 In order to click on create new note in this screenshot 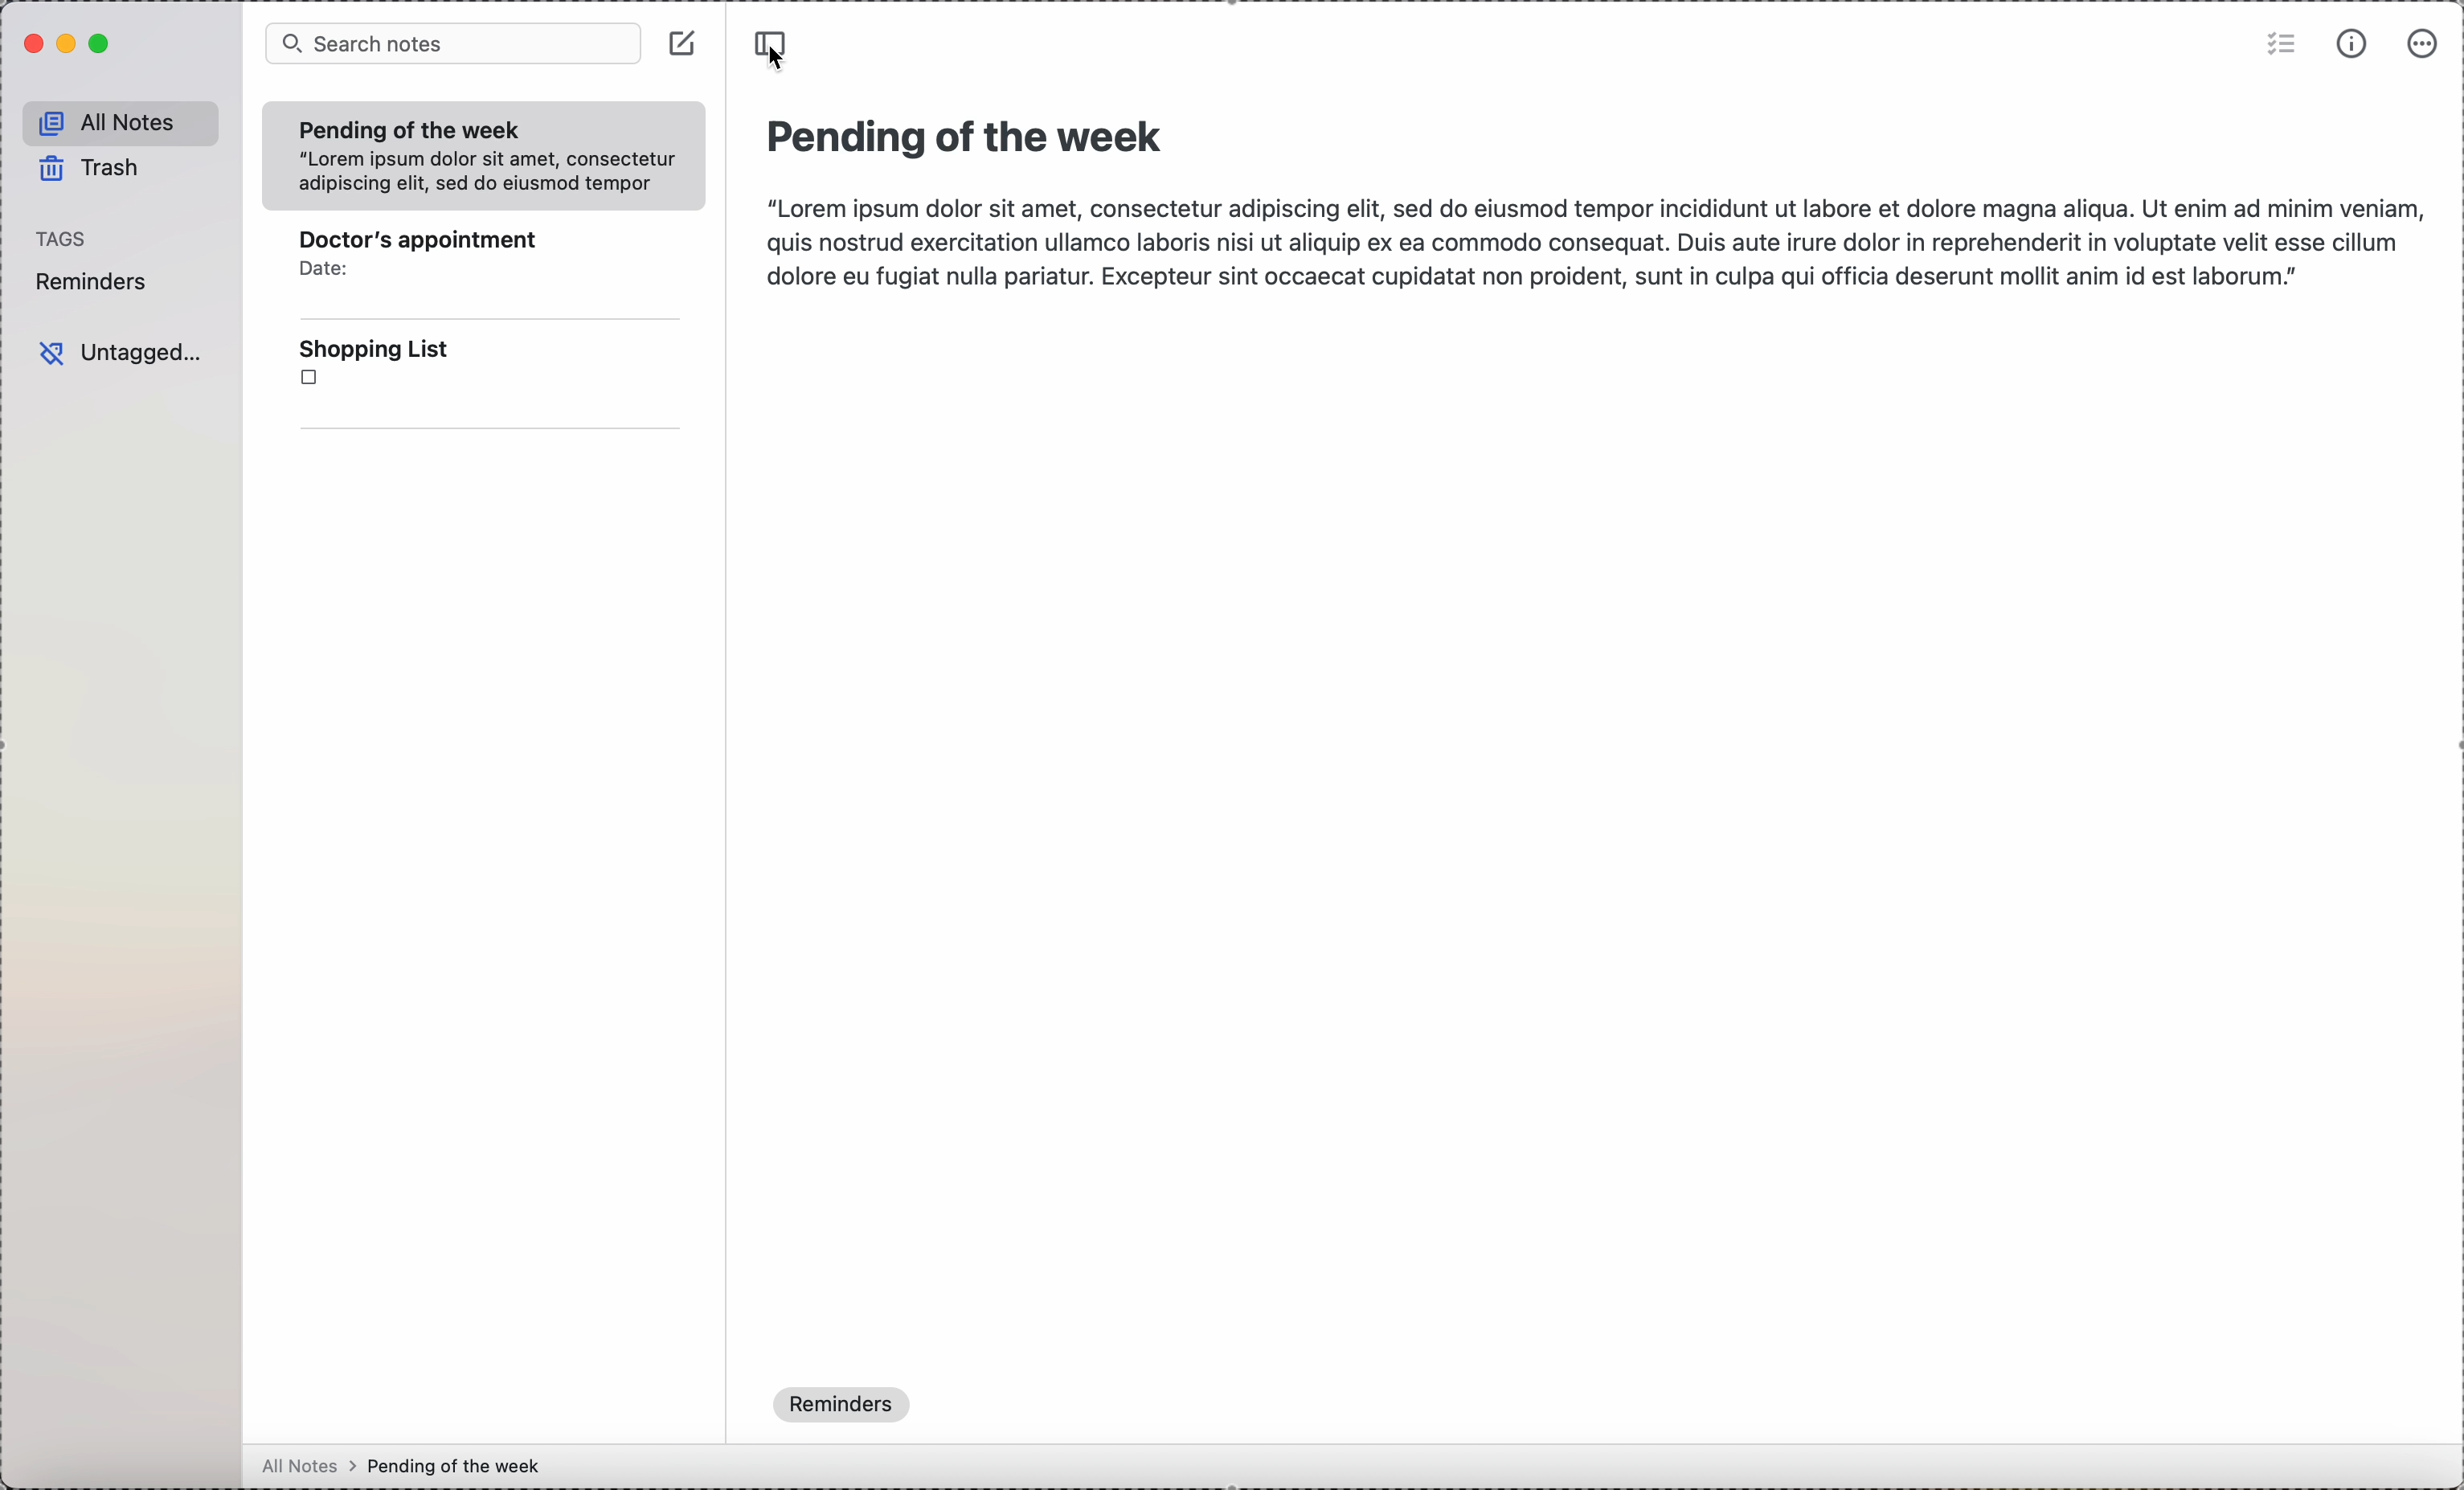, I will do `click(682, 44)`.